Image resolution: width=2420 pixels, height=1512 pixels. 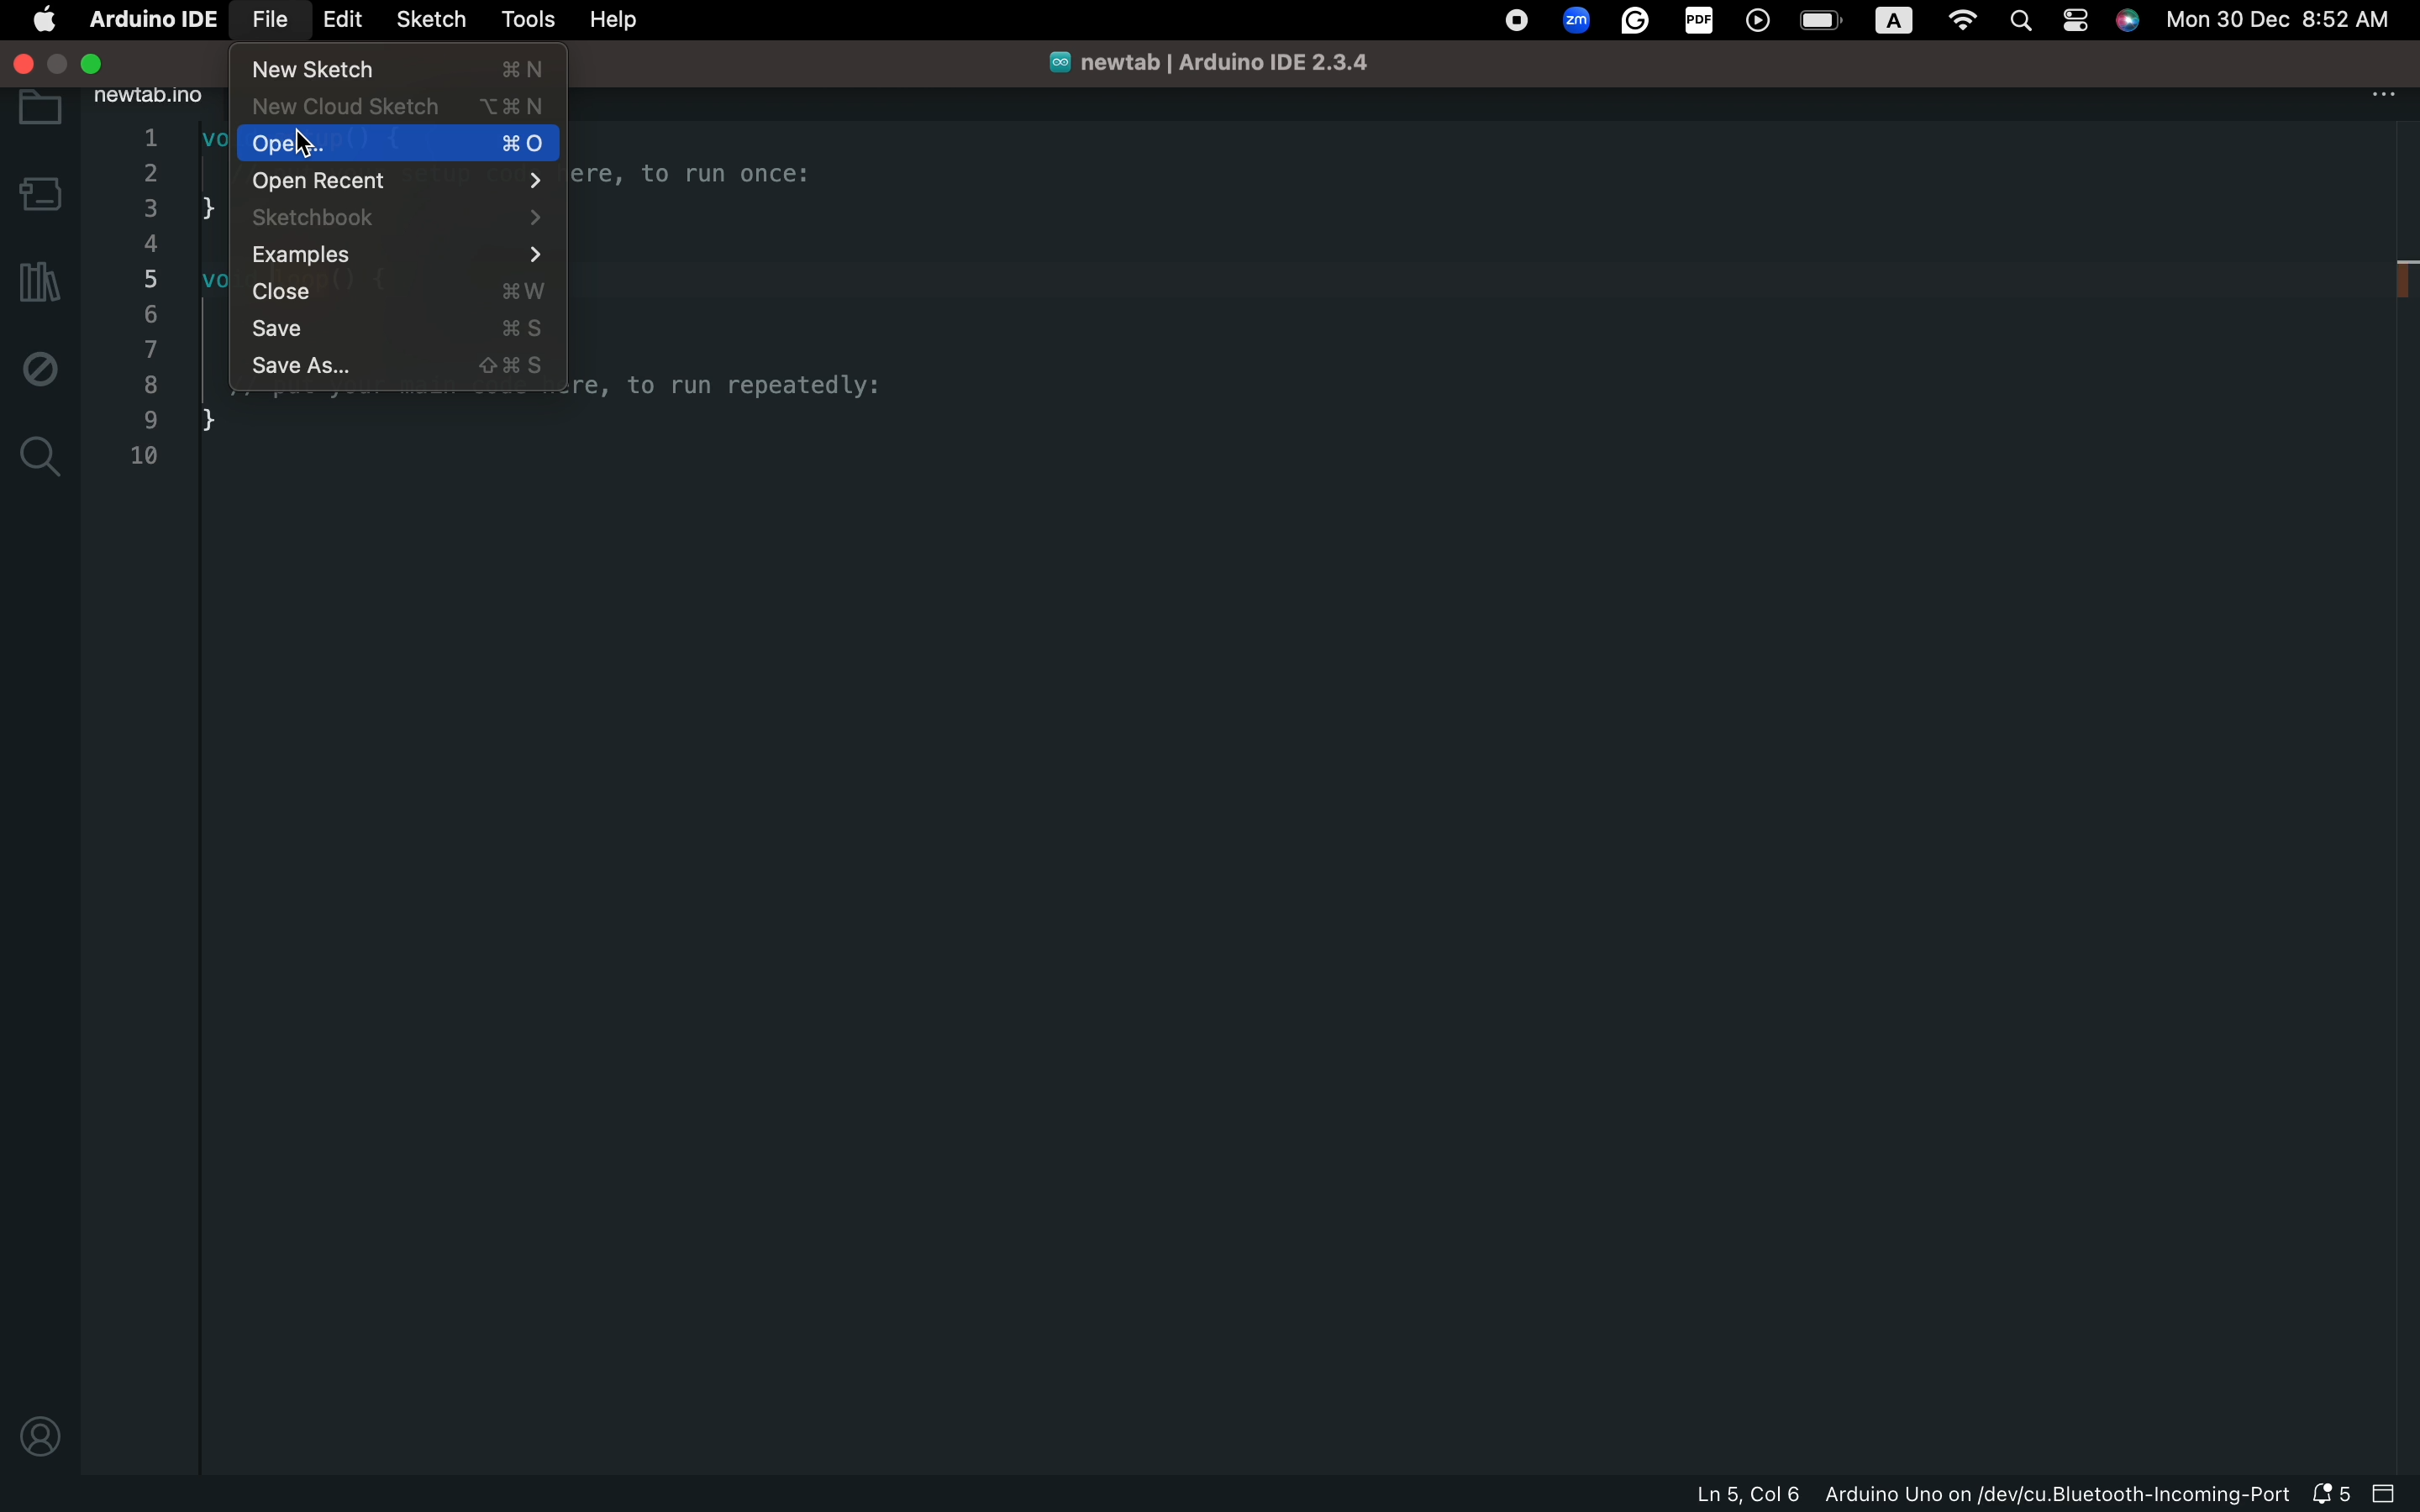 What do you see at coordinates (395, 186) in the screenshot?
I see `open recent` at bounding box center [395, 186].